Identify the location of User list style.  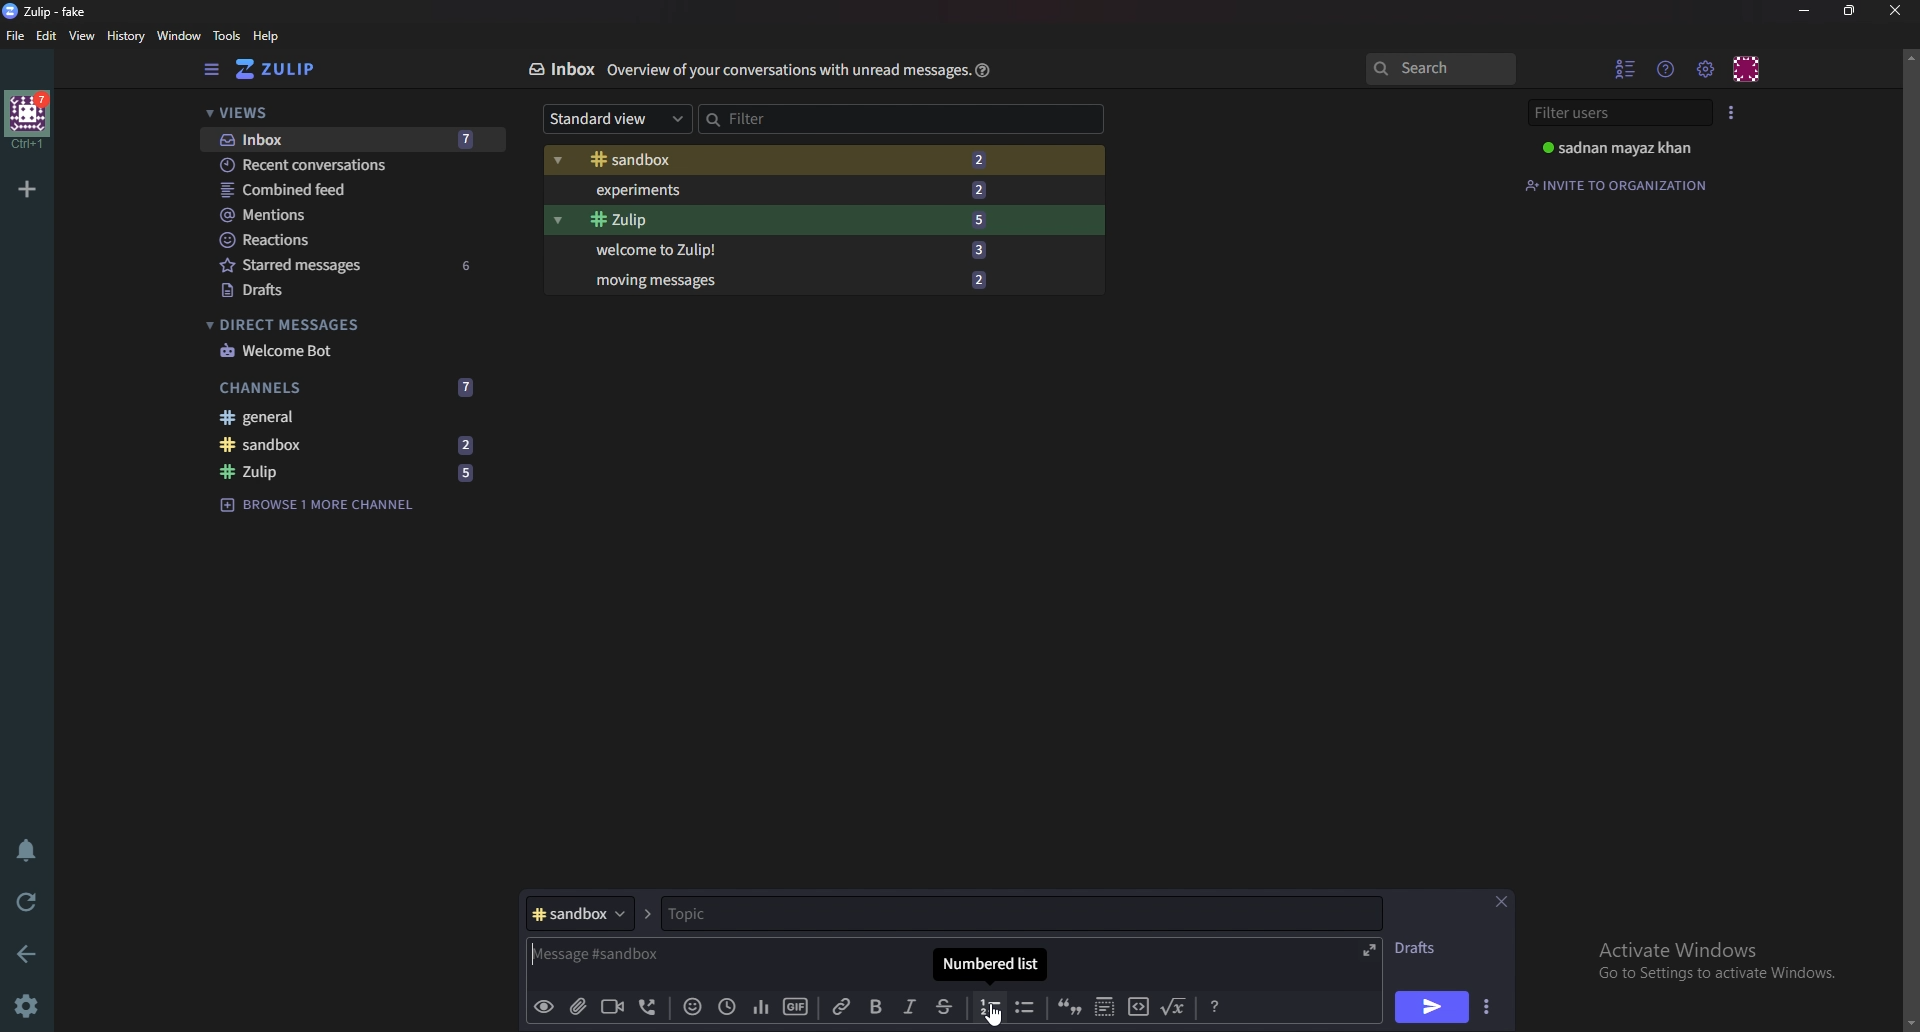
(1733, 111).